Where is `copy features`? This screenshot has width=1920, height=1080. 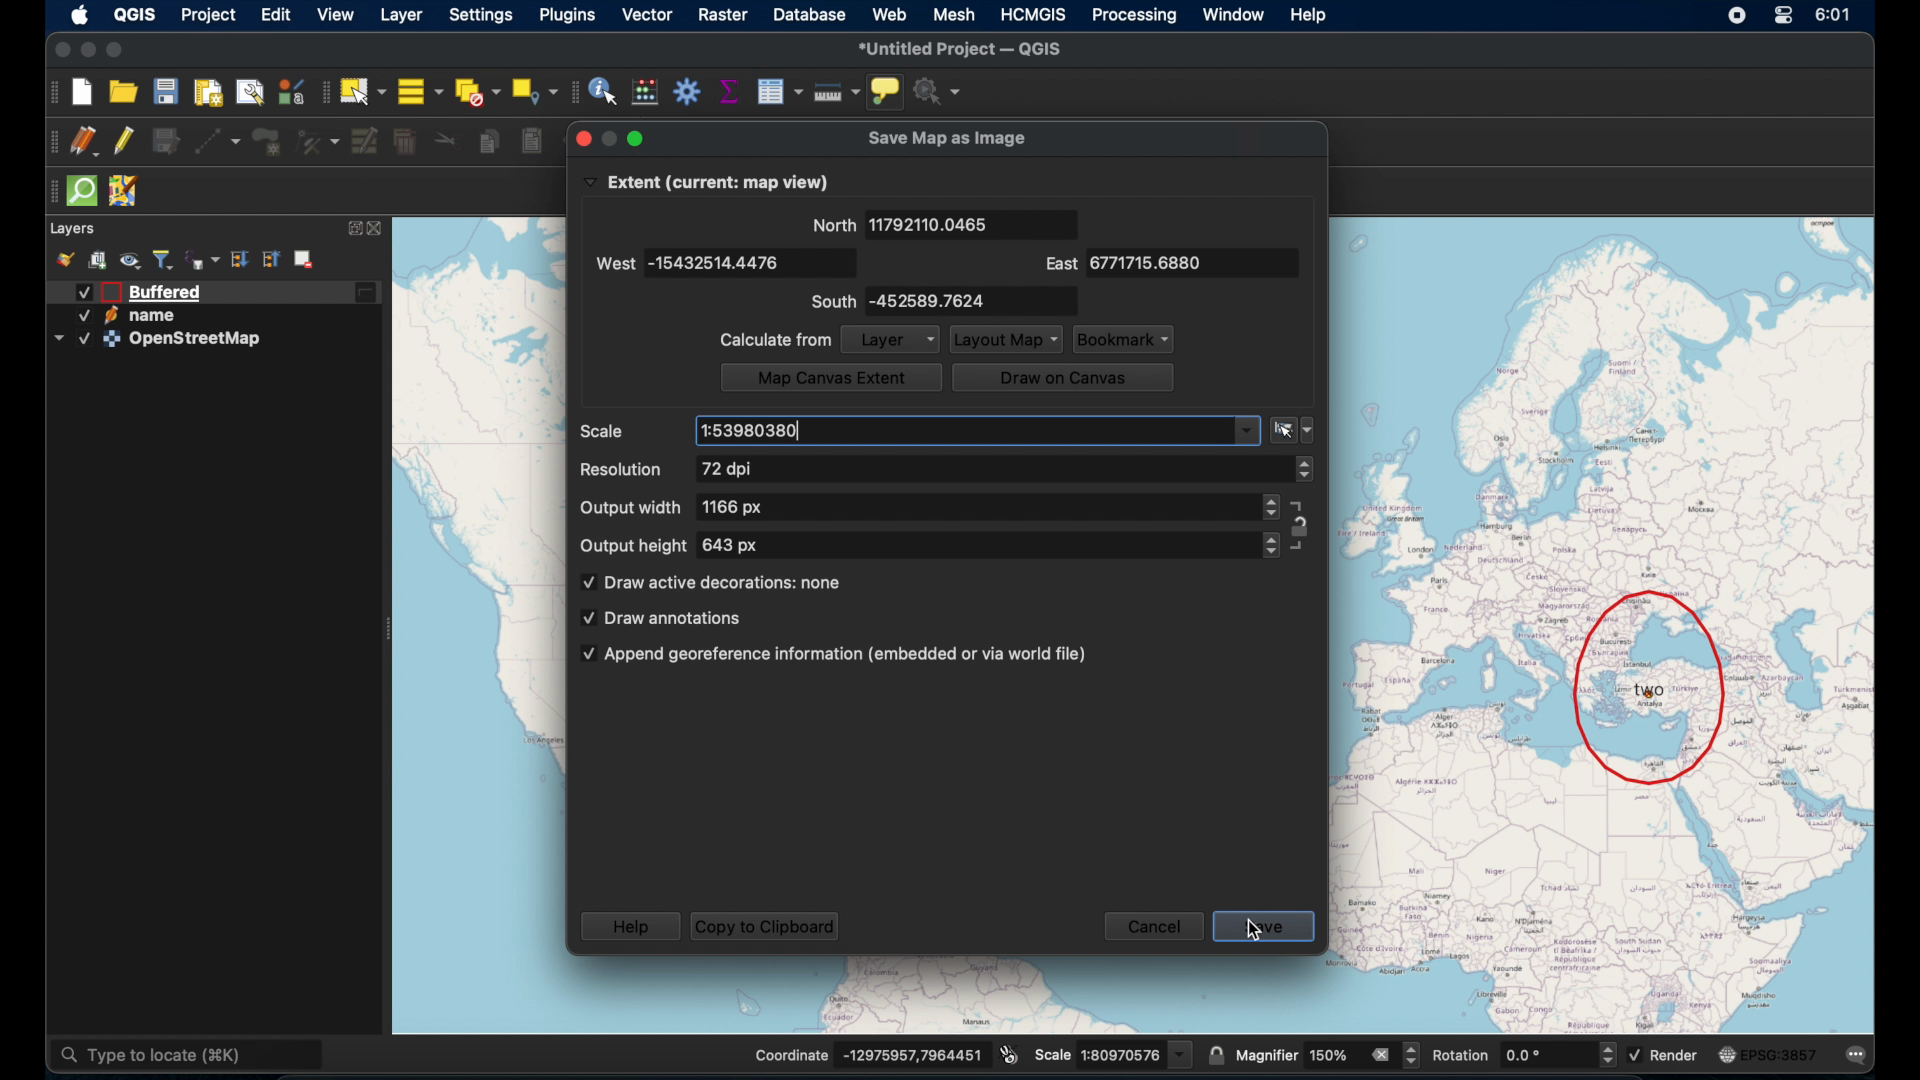
copy features is located at coordinates (489, 142).